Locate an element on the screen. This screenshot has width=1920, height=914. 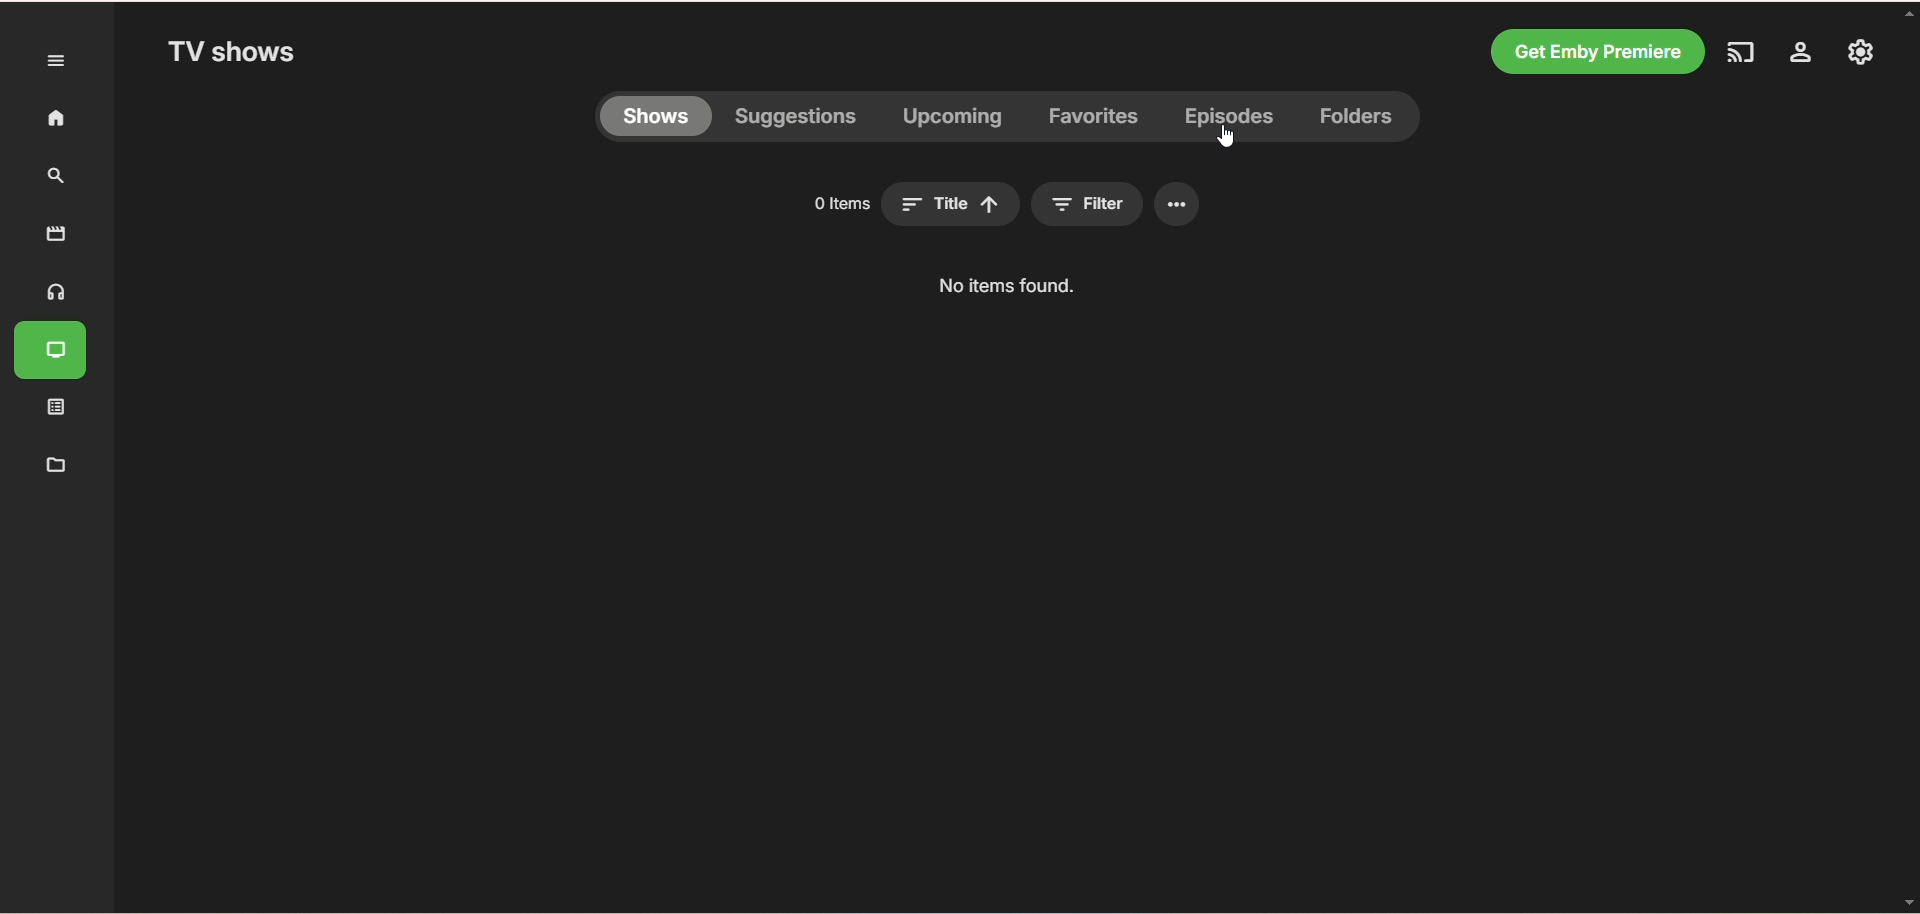
cursor is located at coordinates (1229, 139).